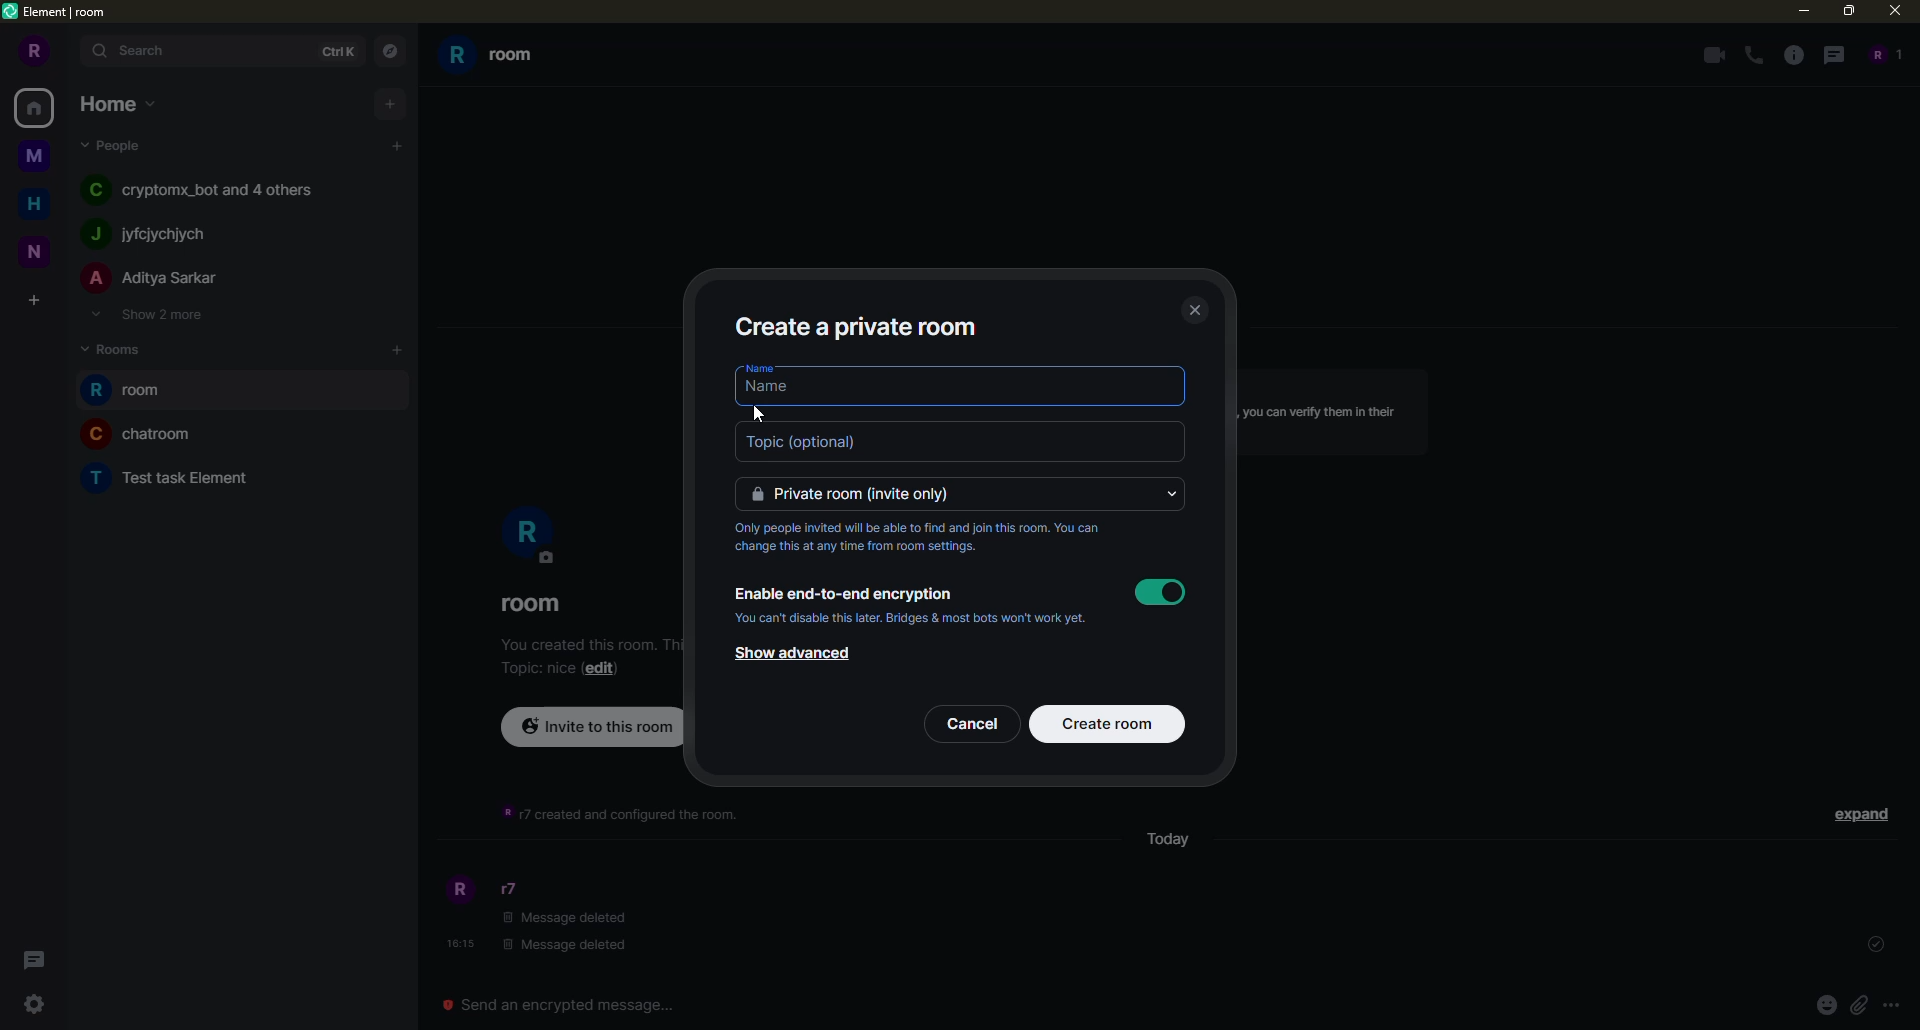 The width and height of the screenshot is (1920, 1030). I want to click on element, so click(60, 10).